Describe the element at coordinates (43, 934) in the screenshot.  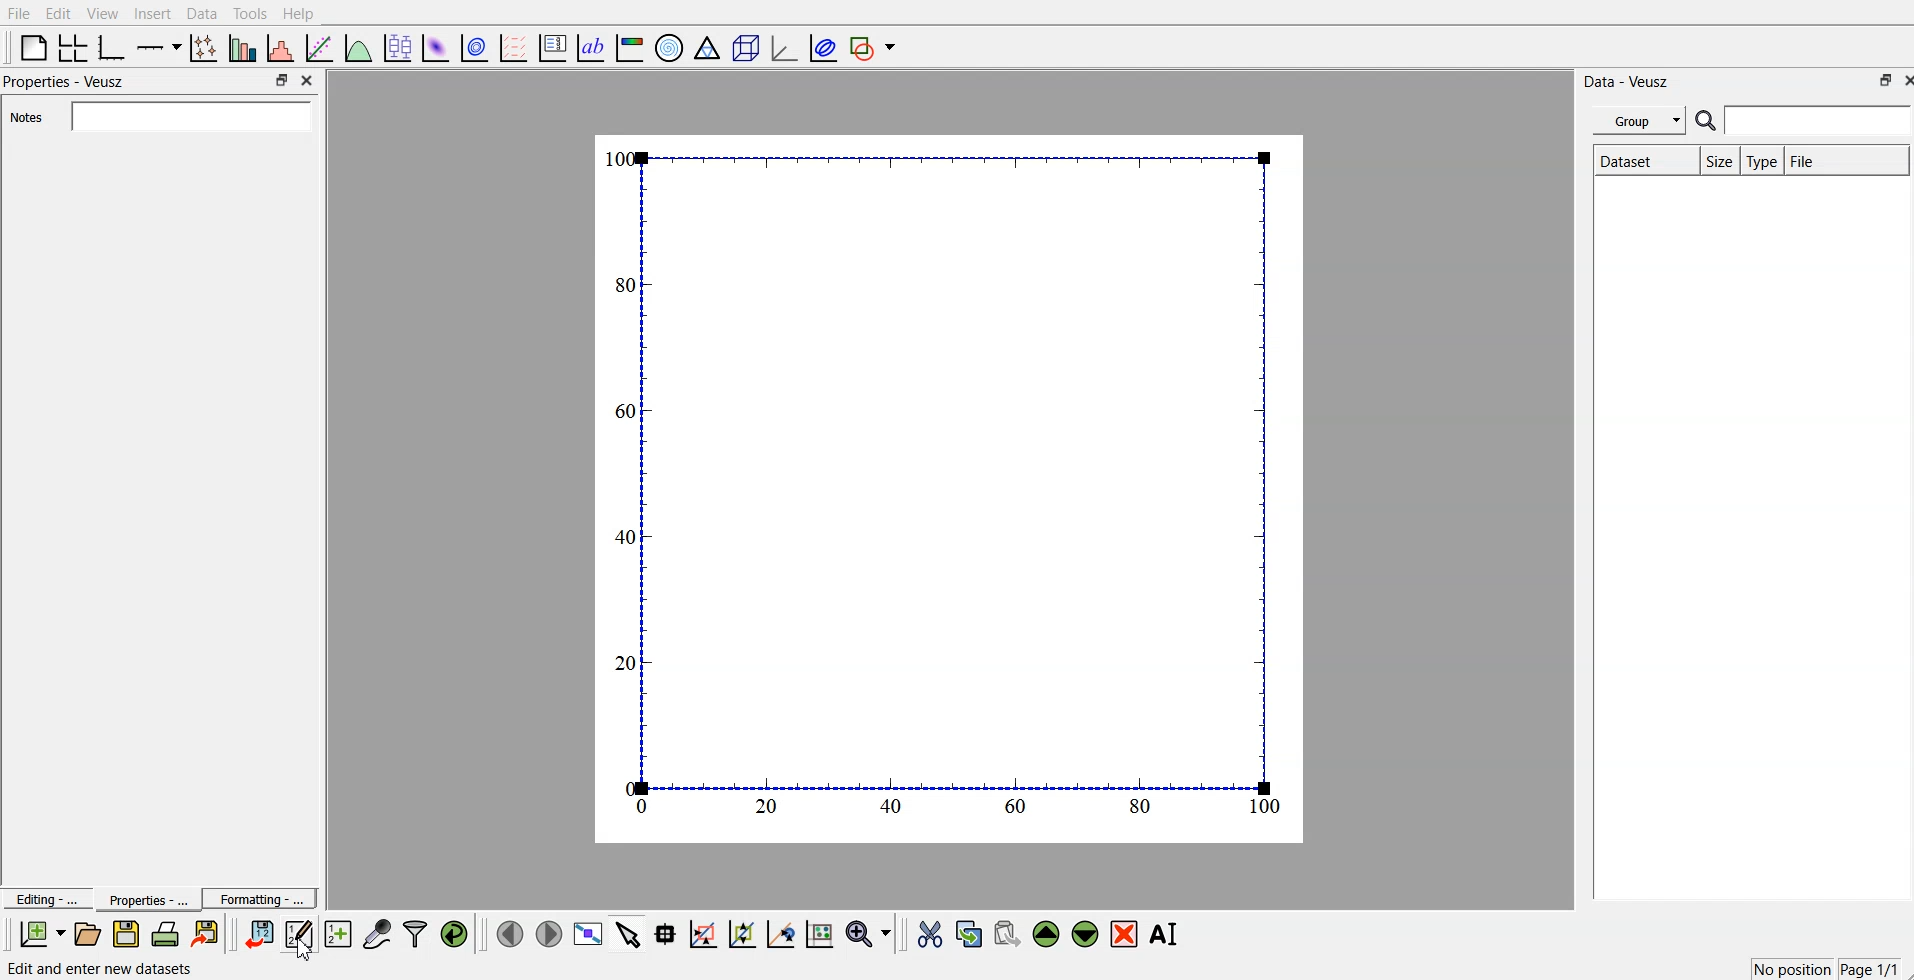
I see `New document` at that location.